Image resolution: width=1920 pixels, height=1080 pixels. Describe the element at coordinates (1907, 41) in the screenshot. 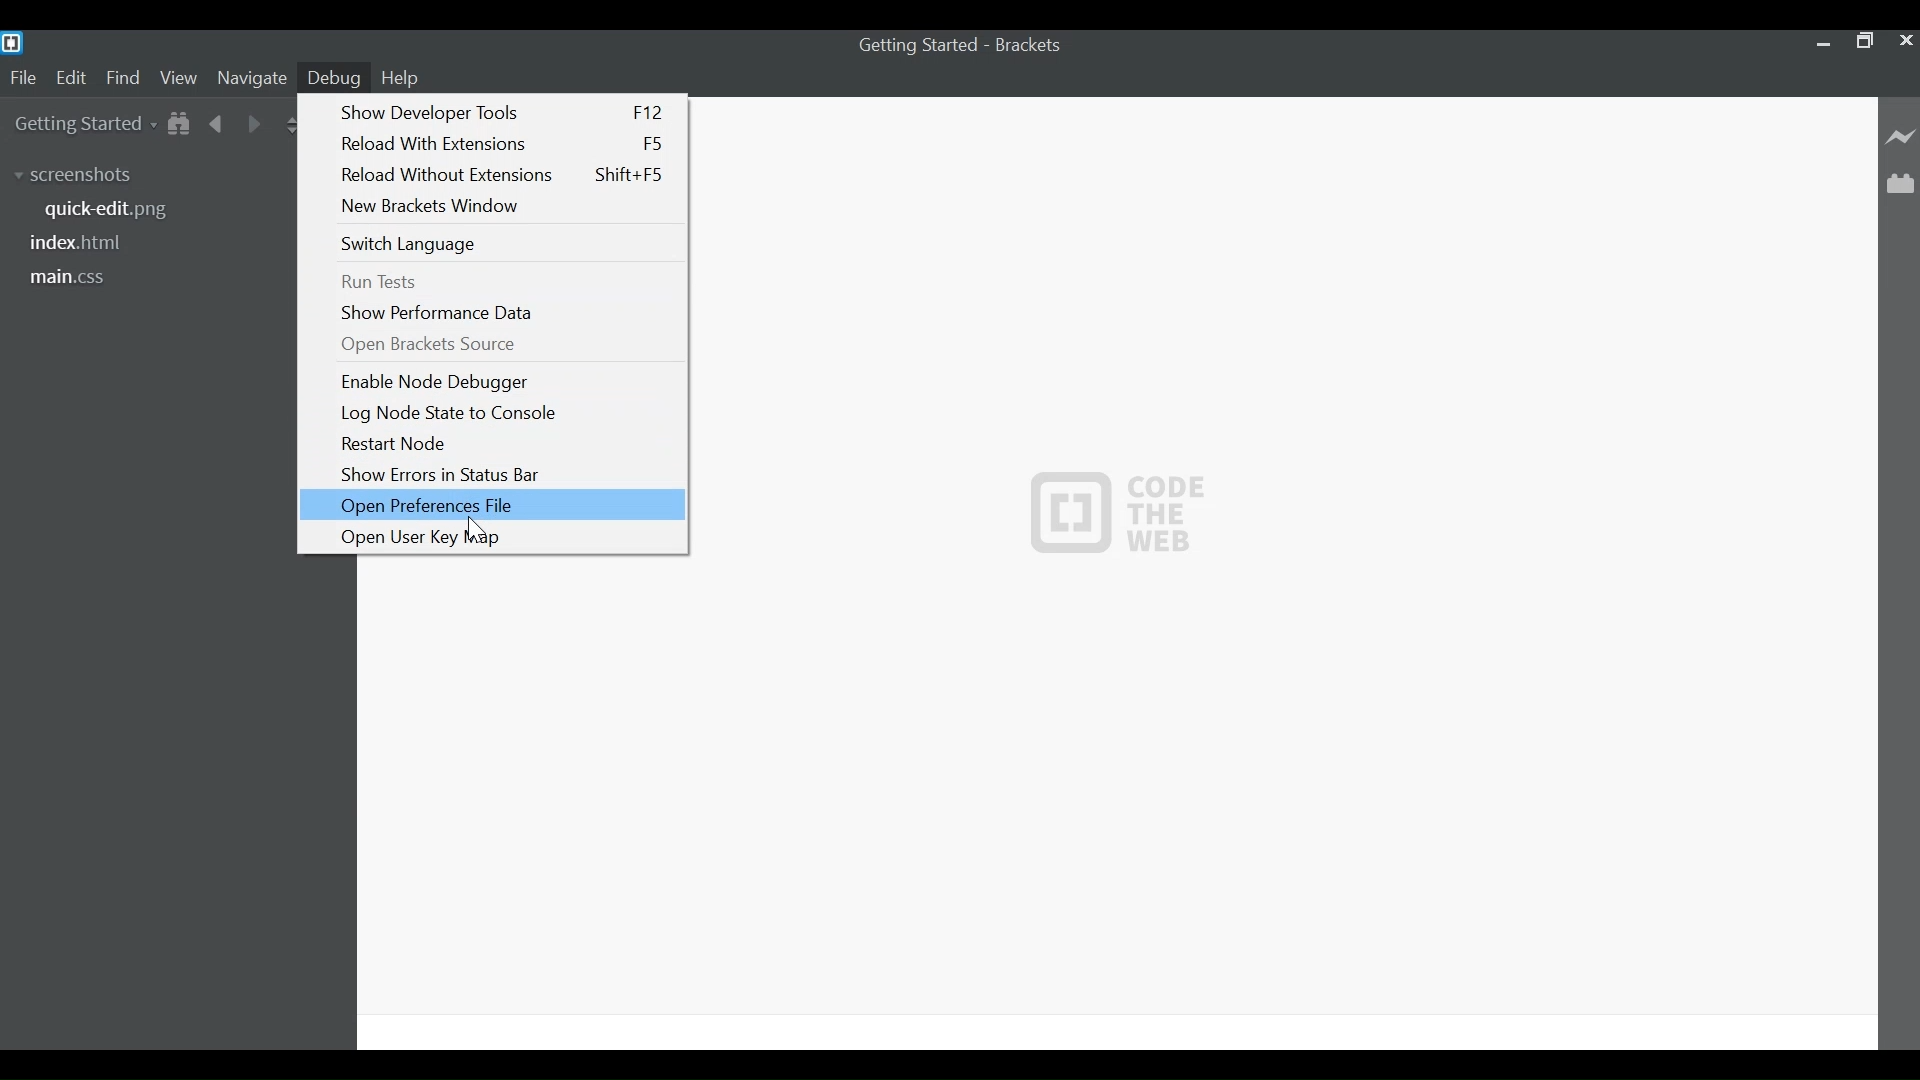

I see `Close` at that location.